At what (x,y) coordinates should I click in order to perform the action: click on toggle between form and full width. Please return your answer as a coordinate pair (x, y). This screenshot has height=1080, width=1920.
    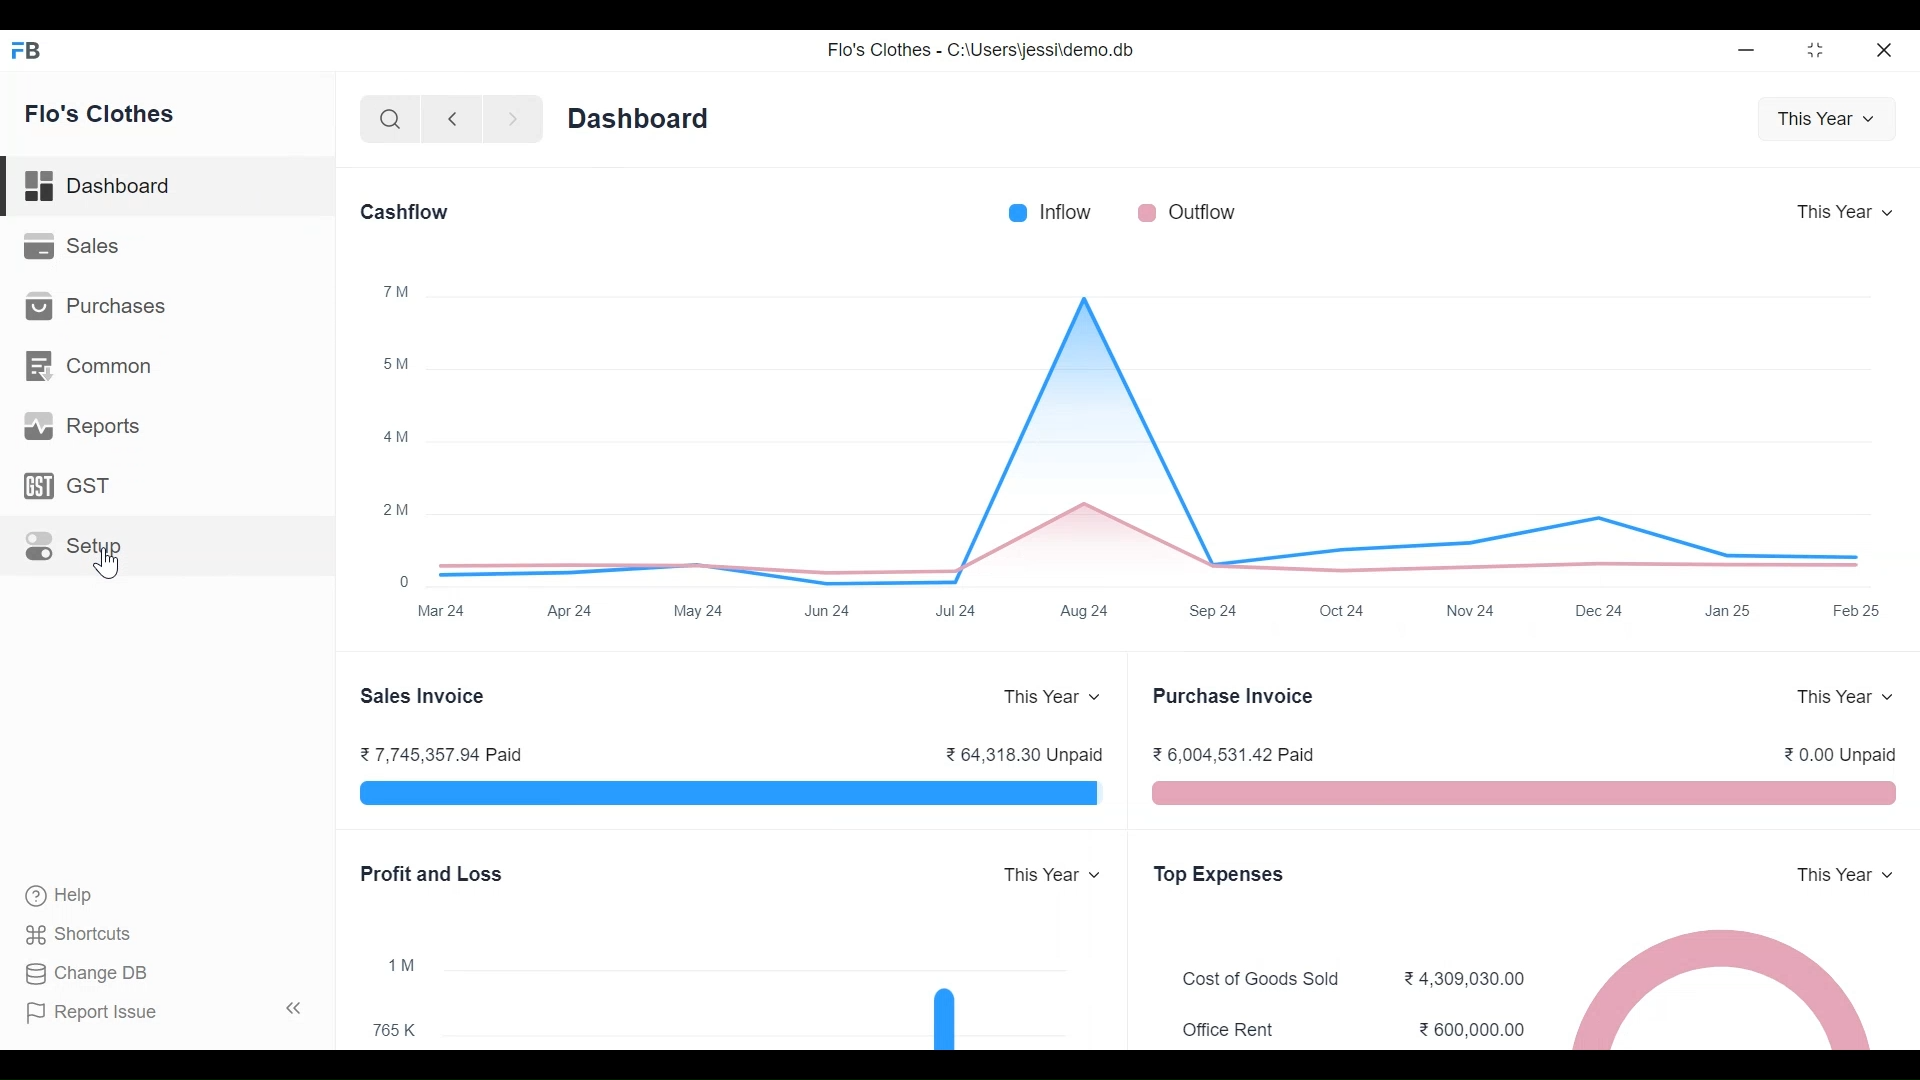
    Looking at the image, I should click on (1816, 50).